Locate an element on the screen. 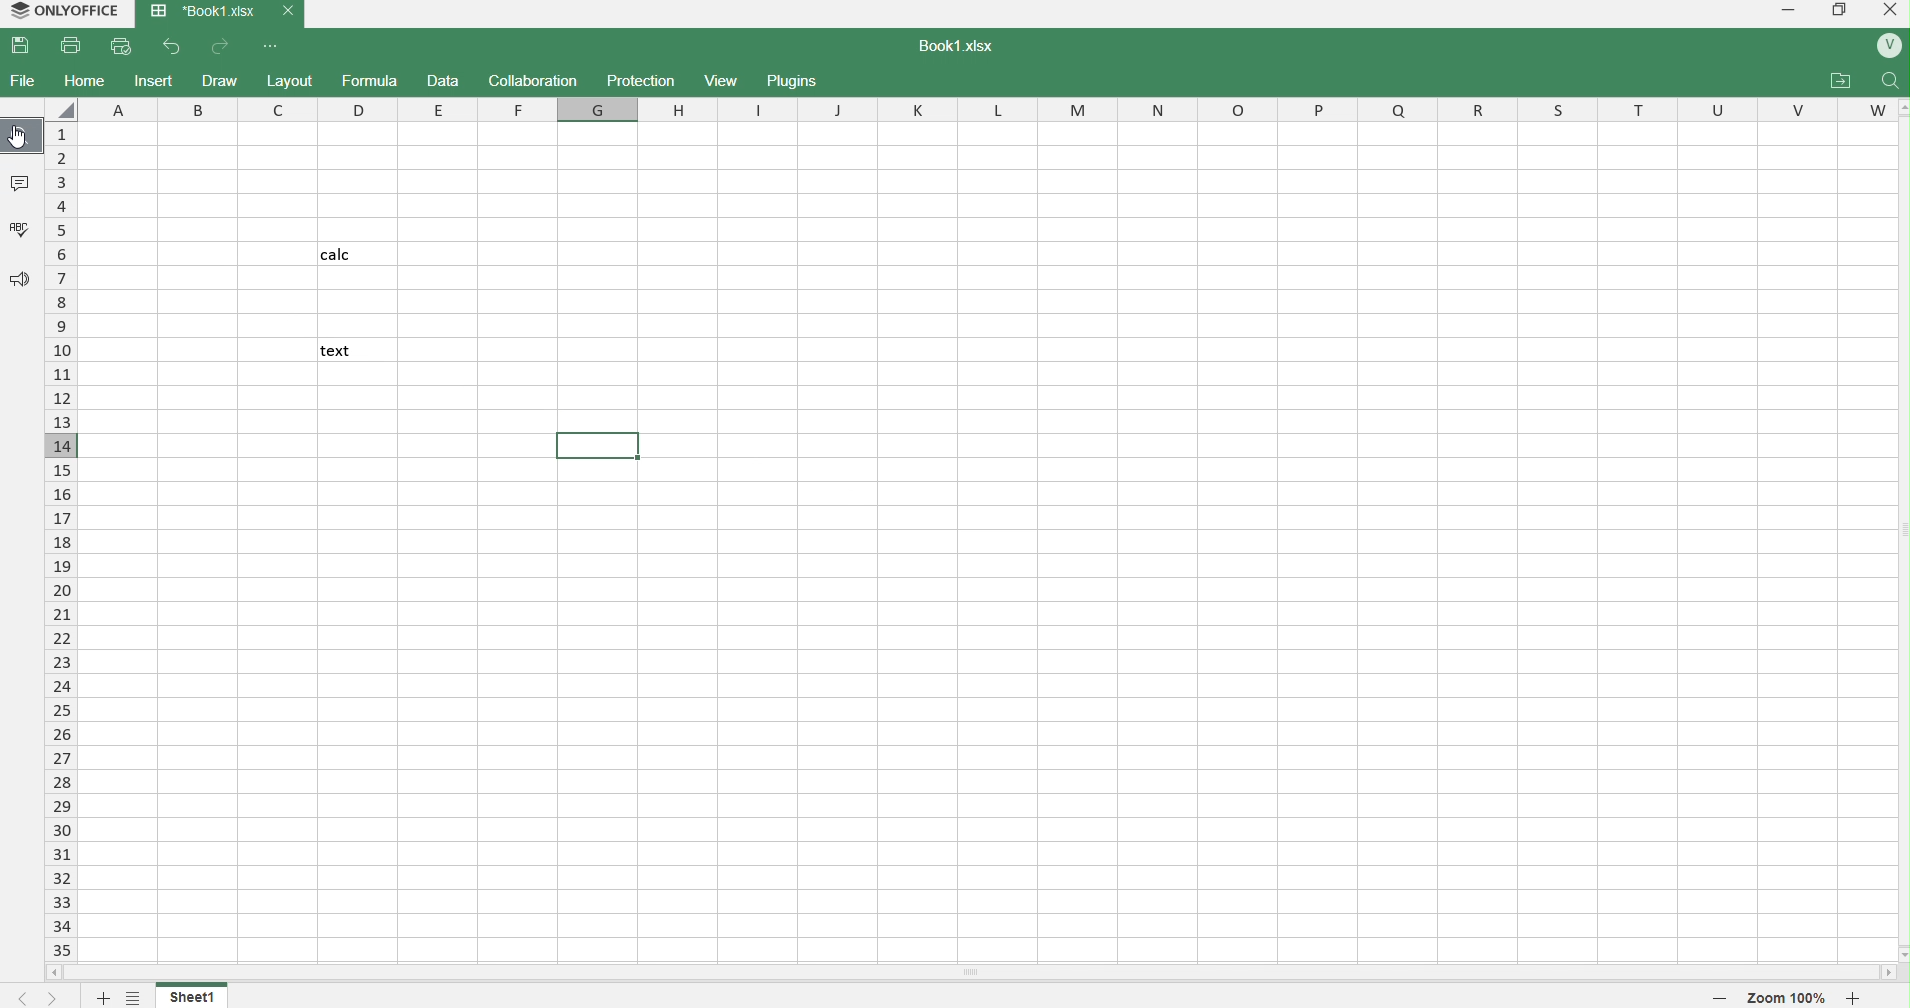 This screenshot has width=1910, height=1008. move left is located at coordinates (55, 971).